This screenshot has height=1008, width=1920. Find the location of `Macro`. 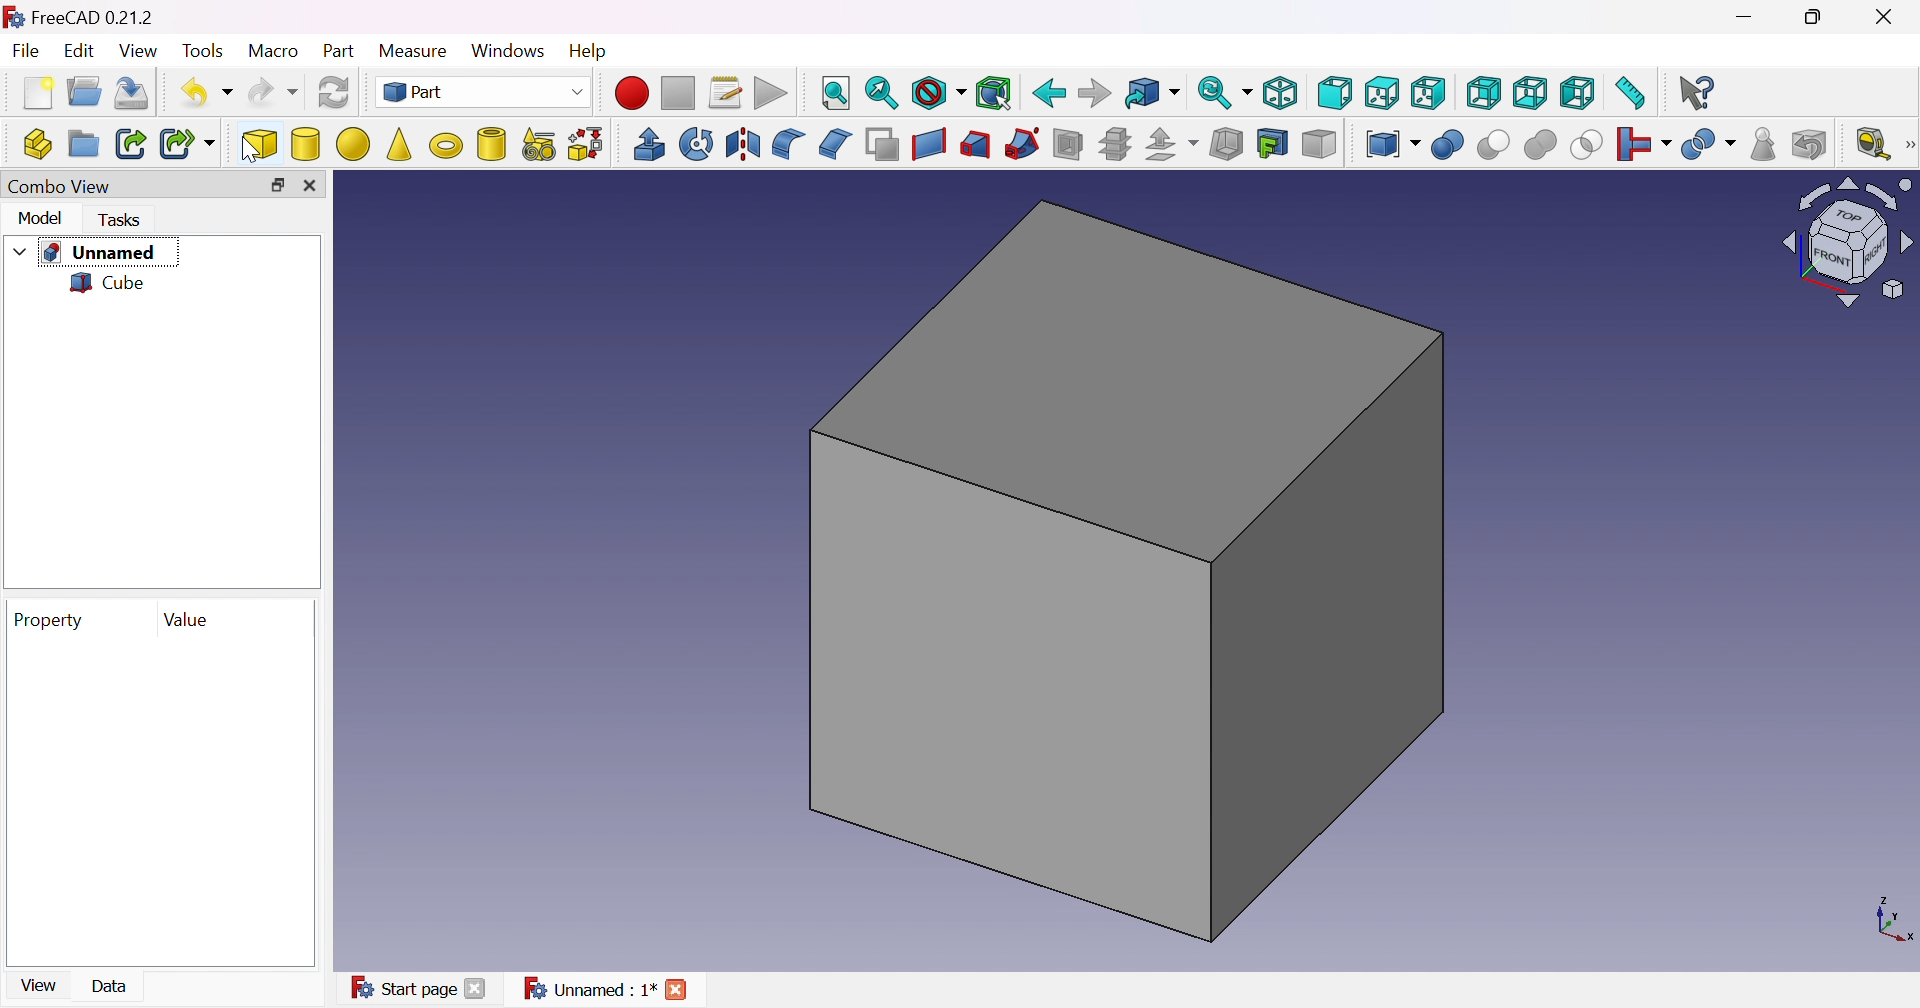

Macro is located at coordinates (274, 52).